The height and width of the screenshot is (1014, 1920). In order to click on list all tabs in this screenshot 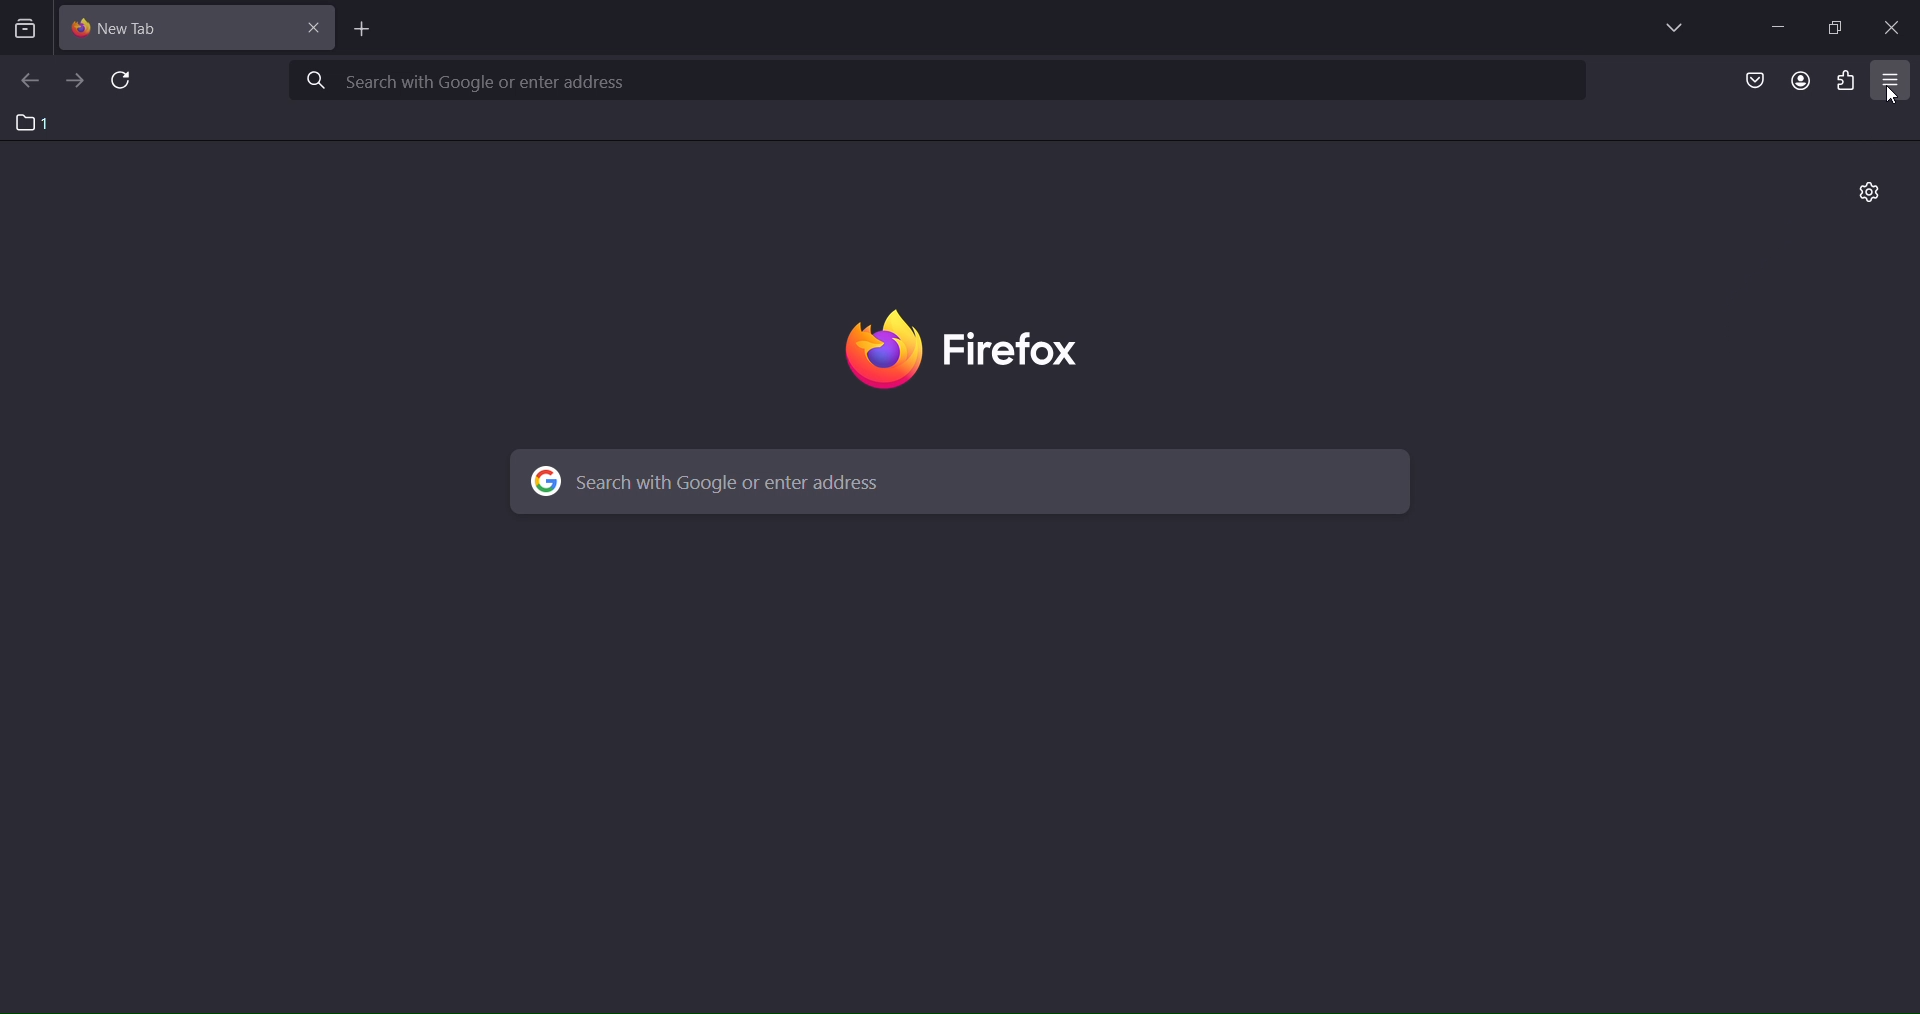, I will do `click(1682, 28)`.